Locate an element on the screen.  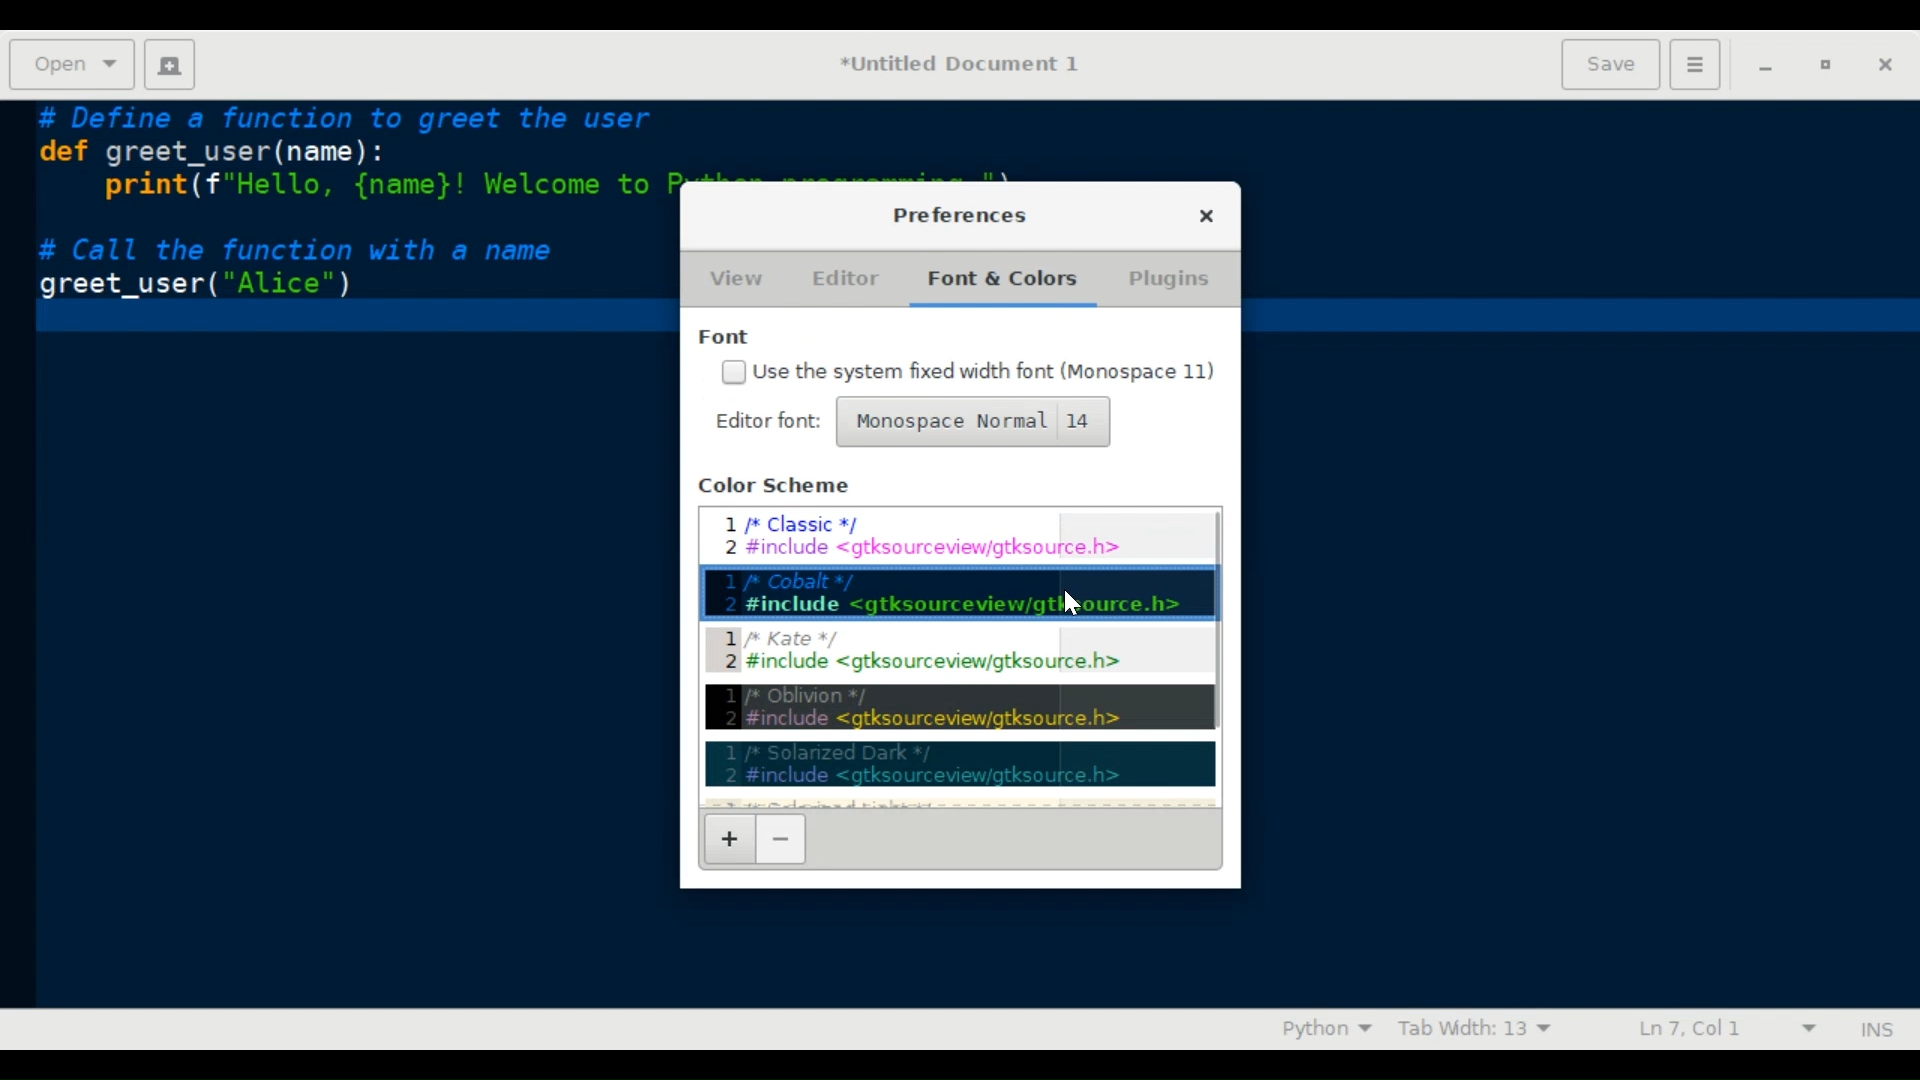
Highlighting mode is located at coordinates (1325, 1028).